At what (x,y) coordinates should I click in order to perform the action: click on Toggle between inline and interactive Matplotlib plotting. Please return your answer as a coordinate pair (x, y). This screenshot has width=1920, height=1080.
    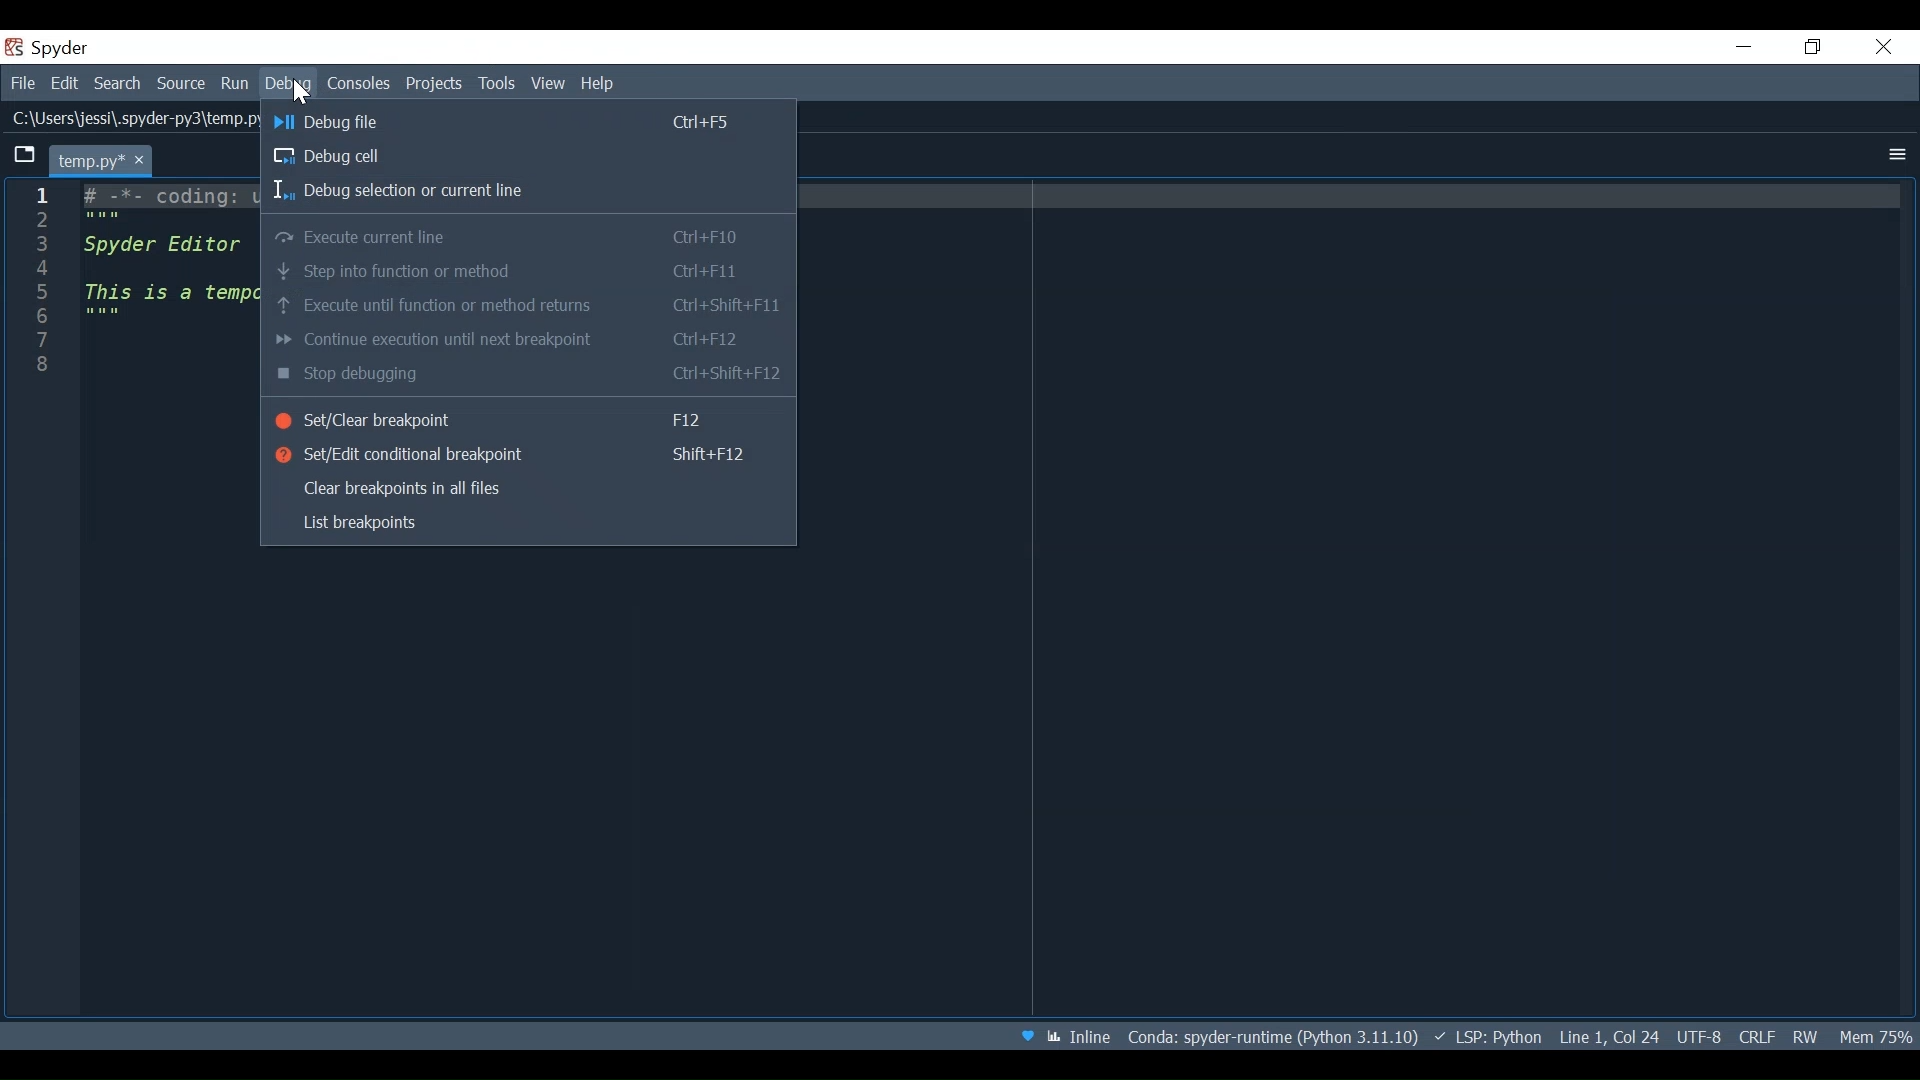
    Looking at the image, I should click on (1082, 1033).